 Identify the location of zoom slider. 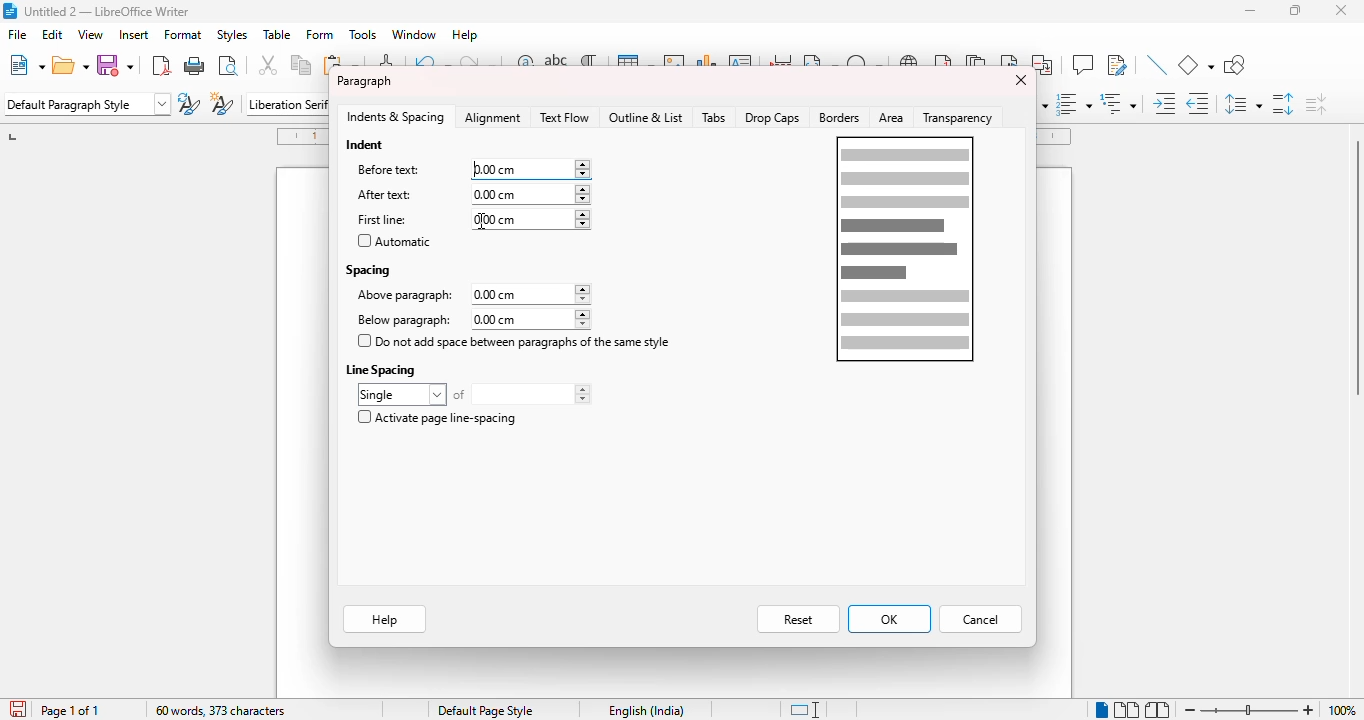
(1250, 710).